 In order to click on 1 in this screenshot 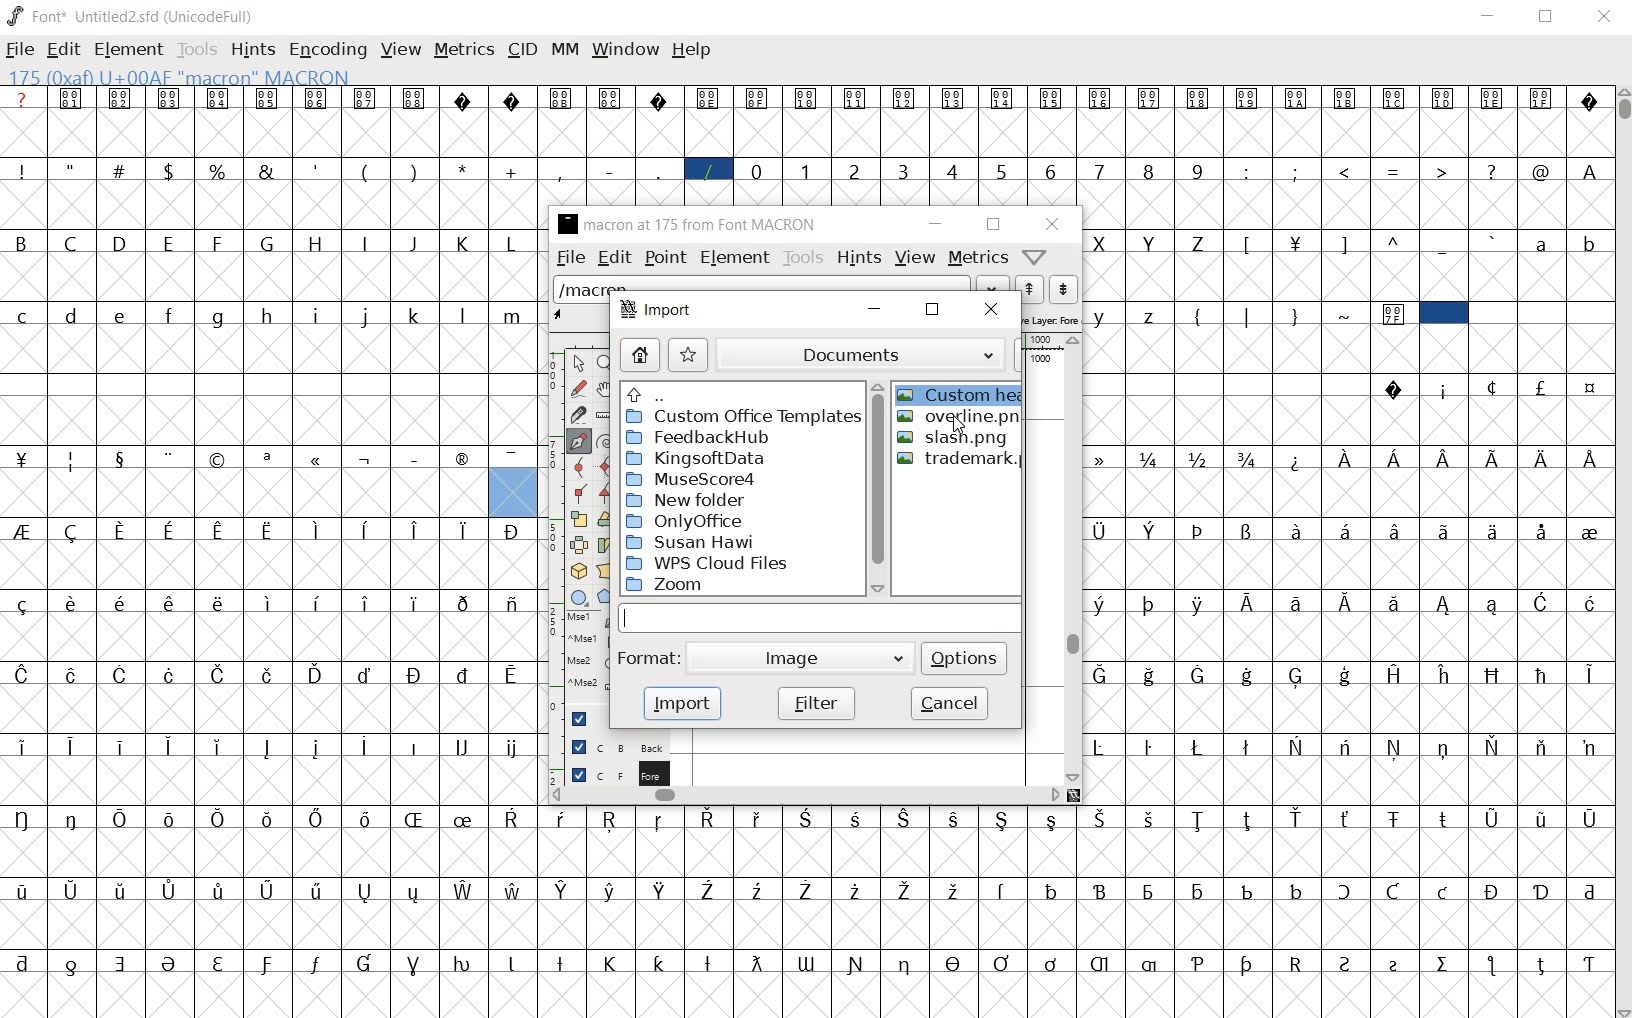, I will do `click(807, 169)`.